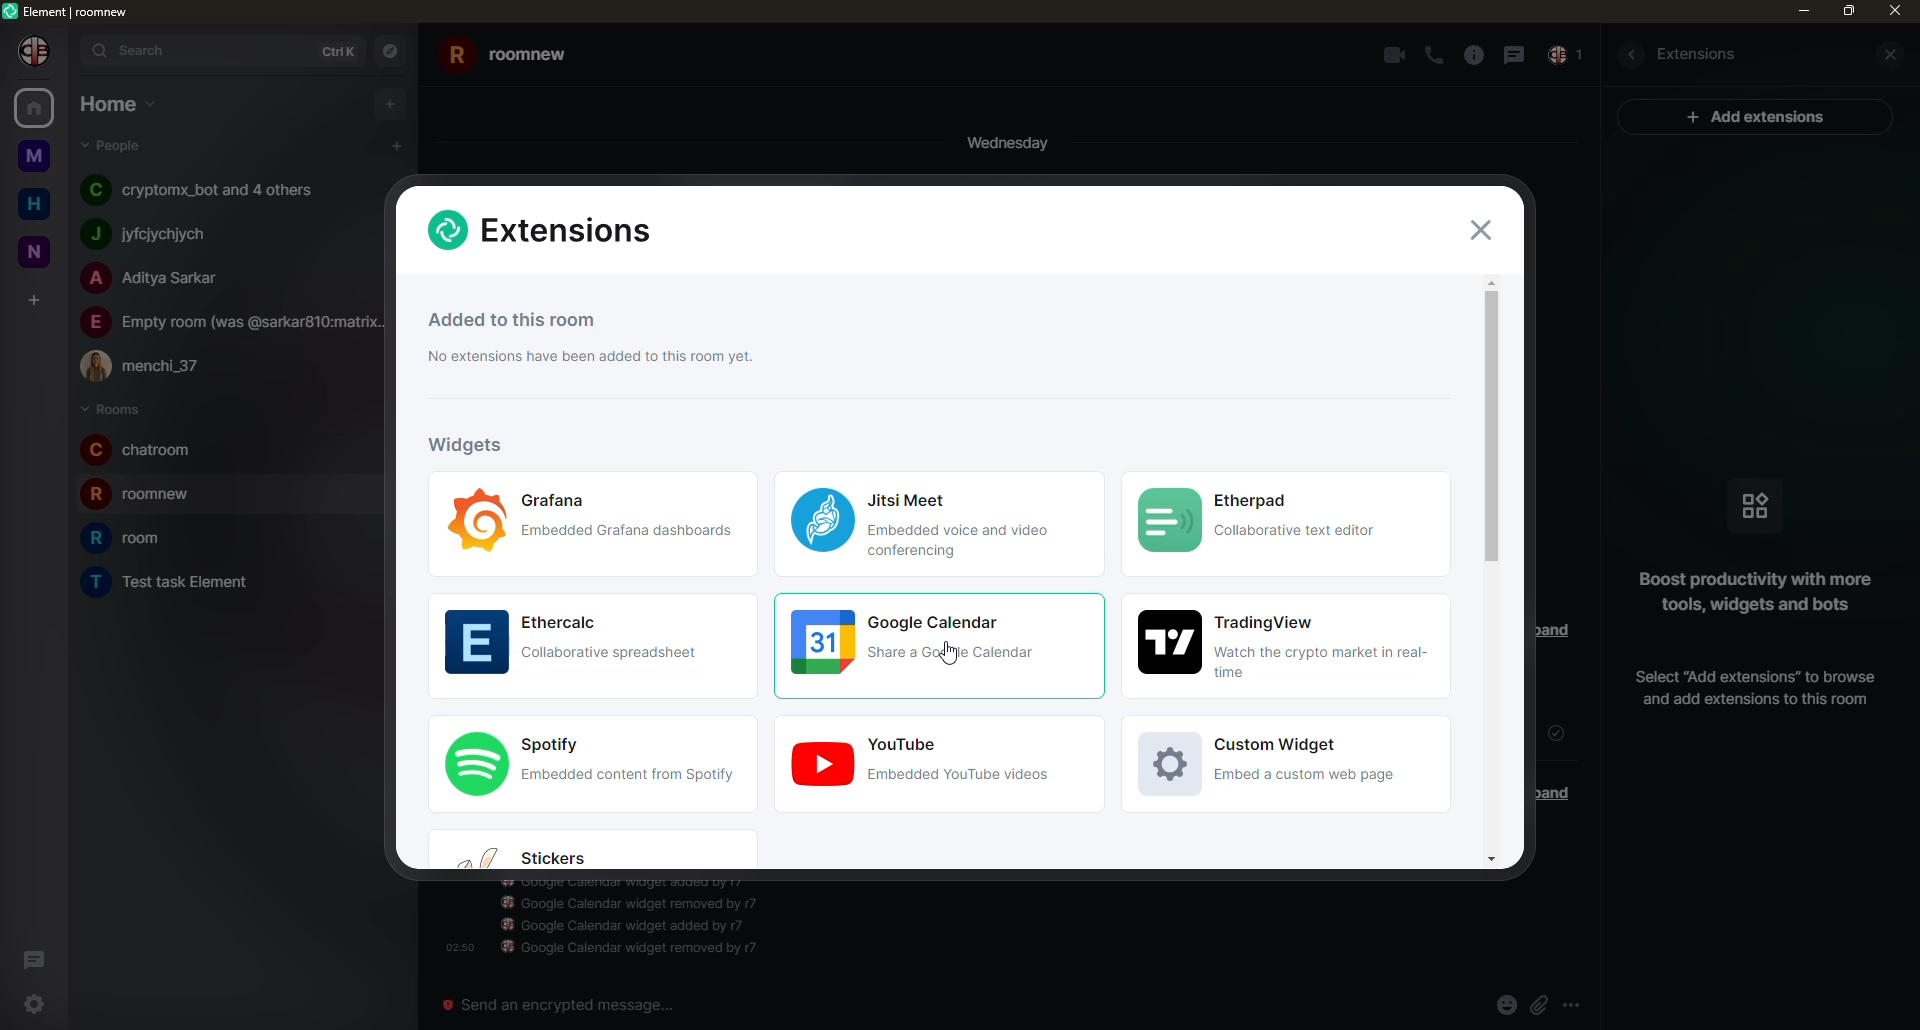 The image size is (1920, 1030). What do you see at coordinates (1895, 53) in the screenshot?
I see `close` at bounding box center [1895, 53].